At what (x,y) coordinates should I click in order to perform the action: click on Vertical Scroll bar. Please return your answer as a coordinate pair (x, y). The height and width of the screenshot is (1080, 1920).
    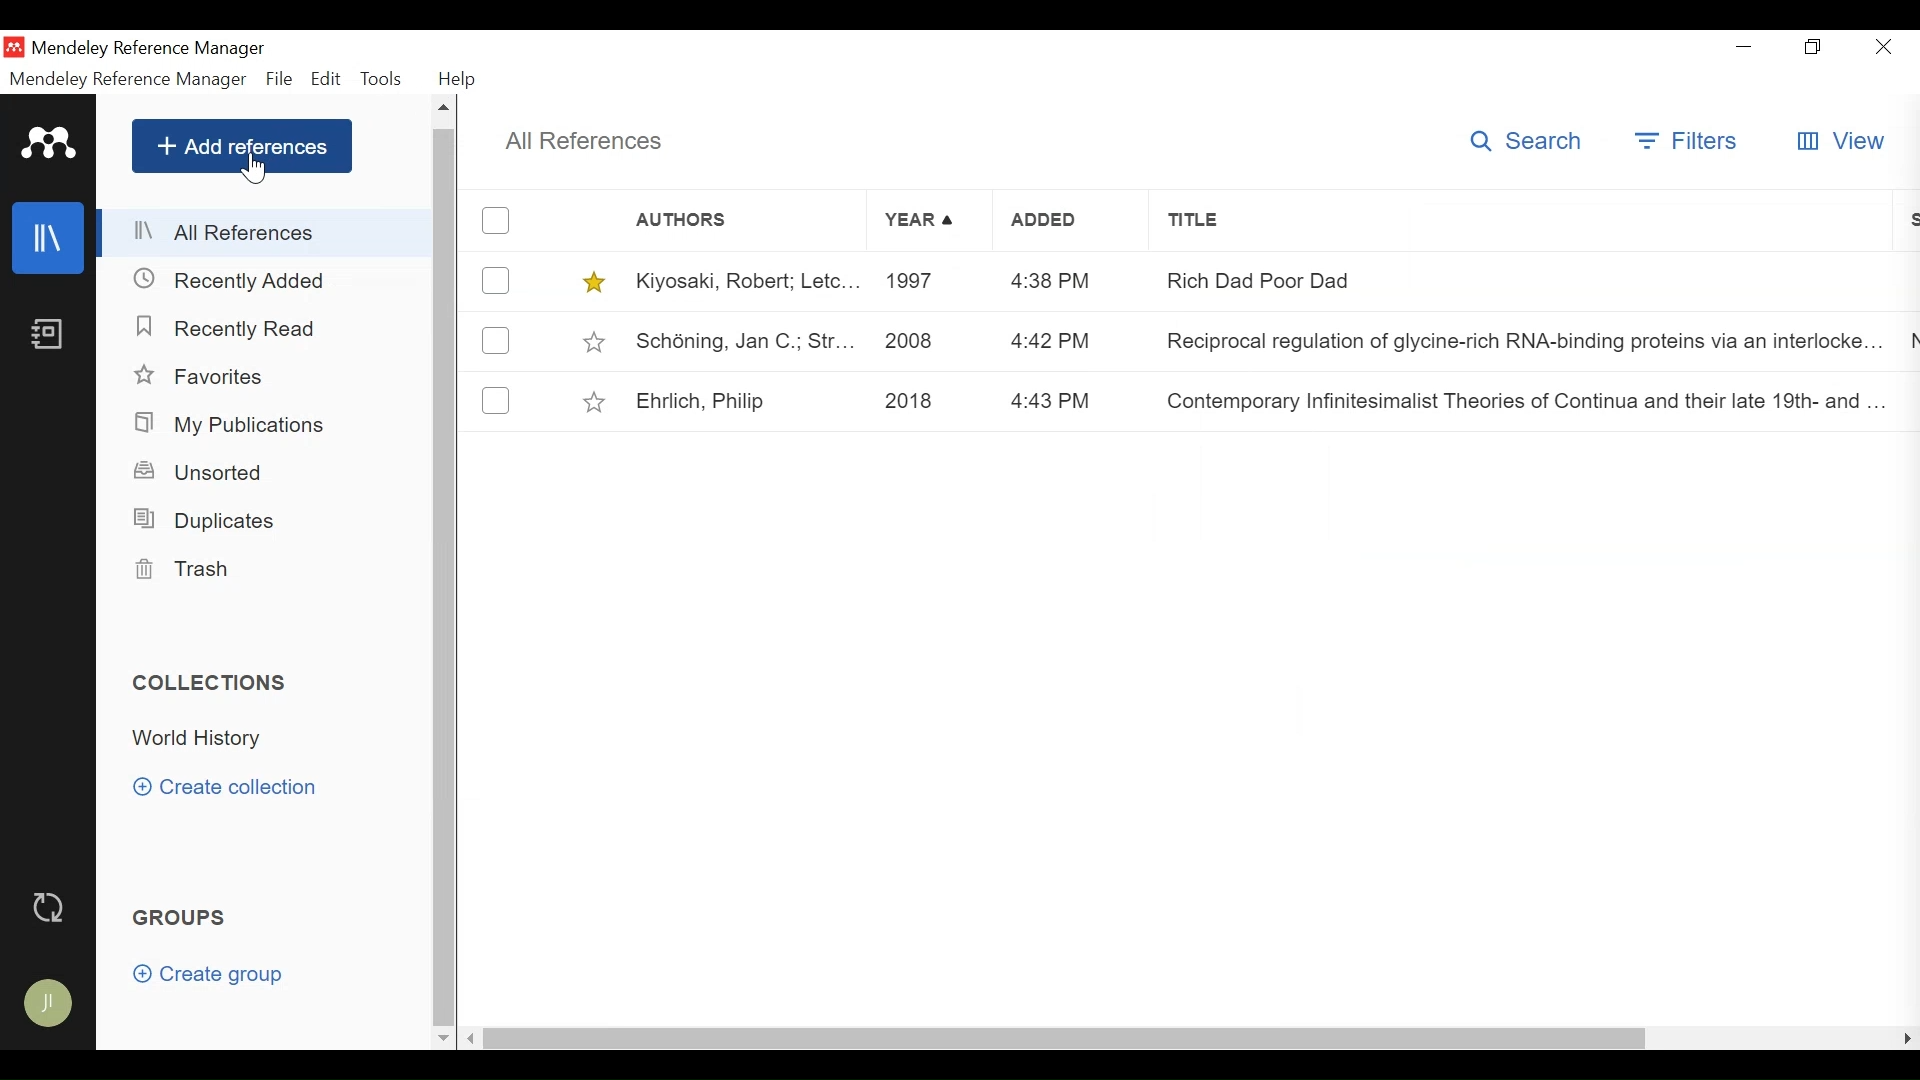
    Looking at the image, I should click on (443, 577).